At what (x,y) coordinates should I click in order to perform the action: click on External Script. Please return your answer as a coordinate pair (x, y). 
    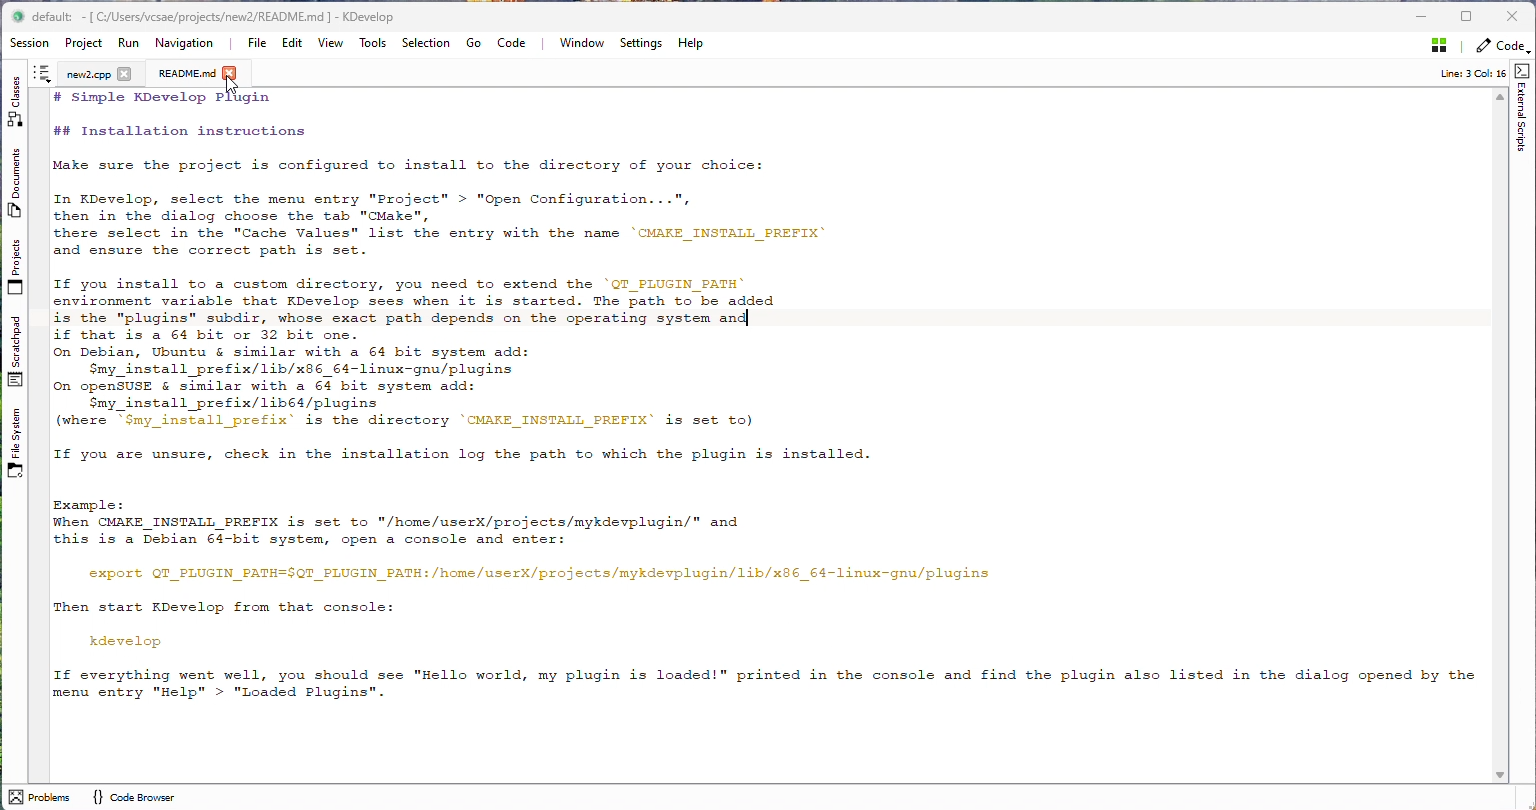
    Looking at the image, I should click on (1521, 108).